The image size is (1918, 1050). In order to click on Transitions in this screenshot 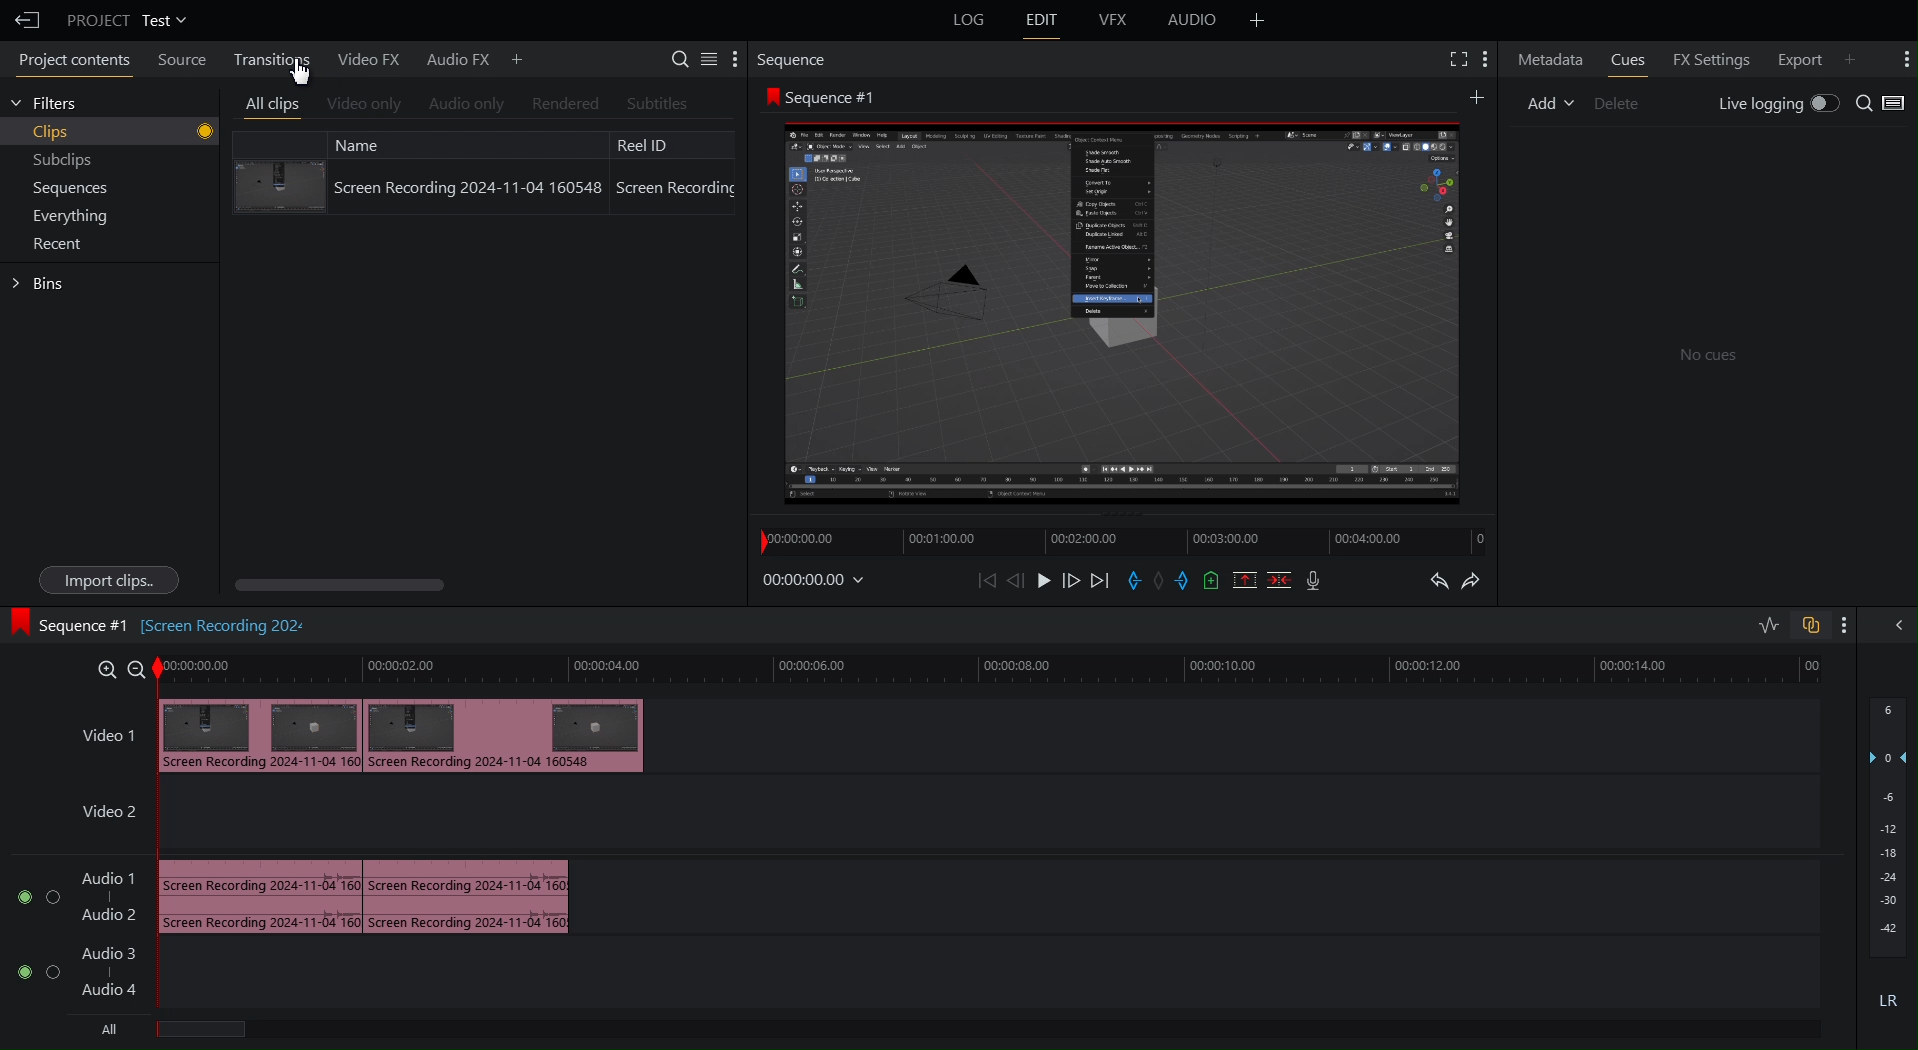, I will do `click(273, 58)`.